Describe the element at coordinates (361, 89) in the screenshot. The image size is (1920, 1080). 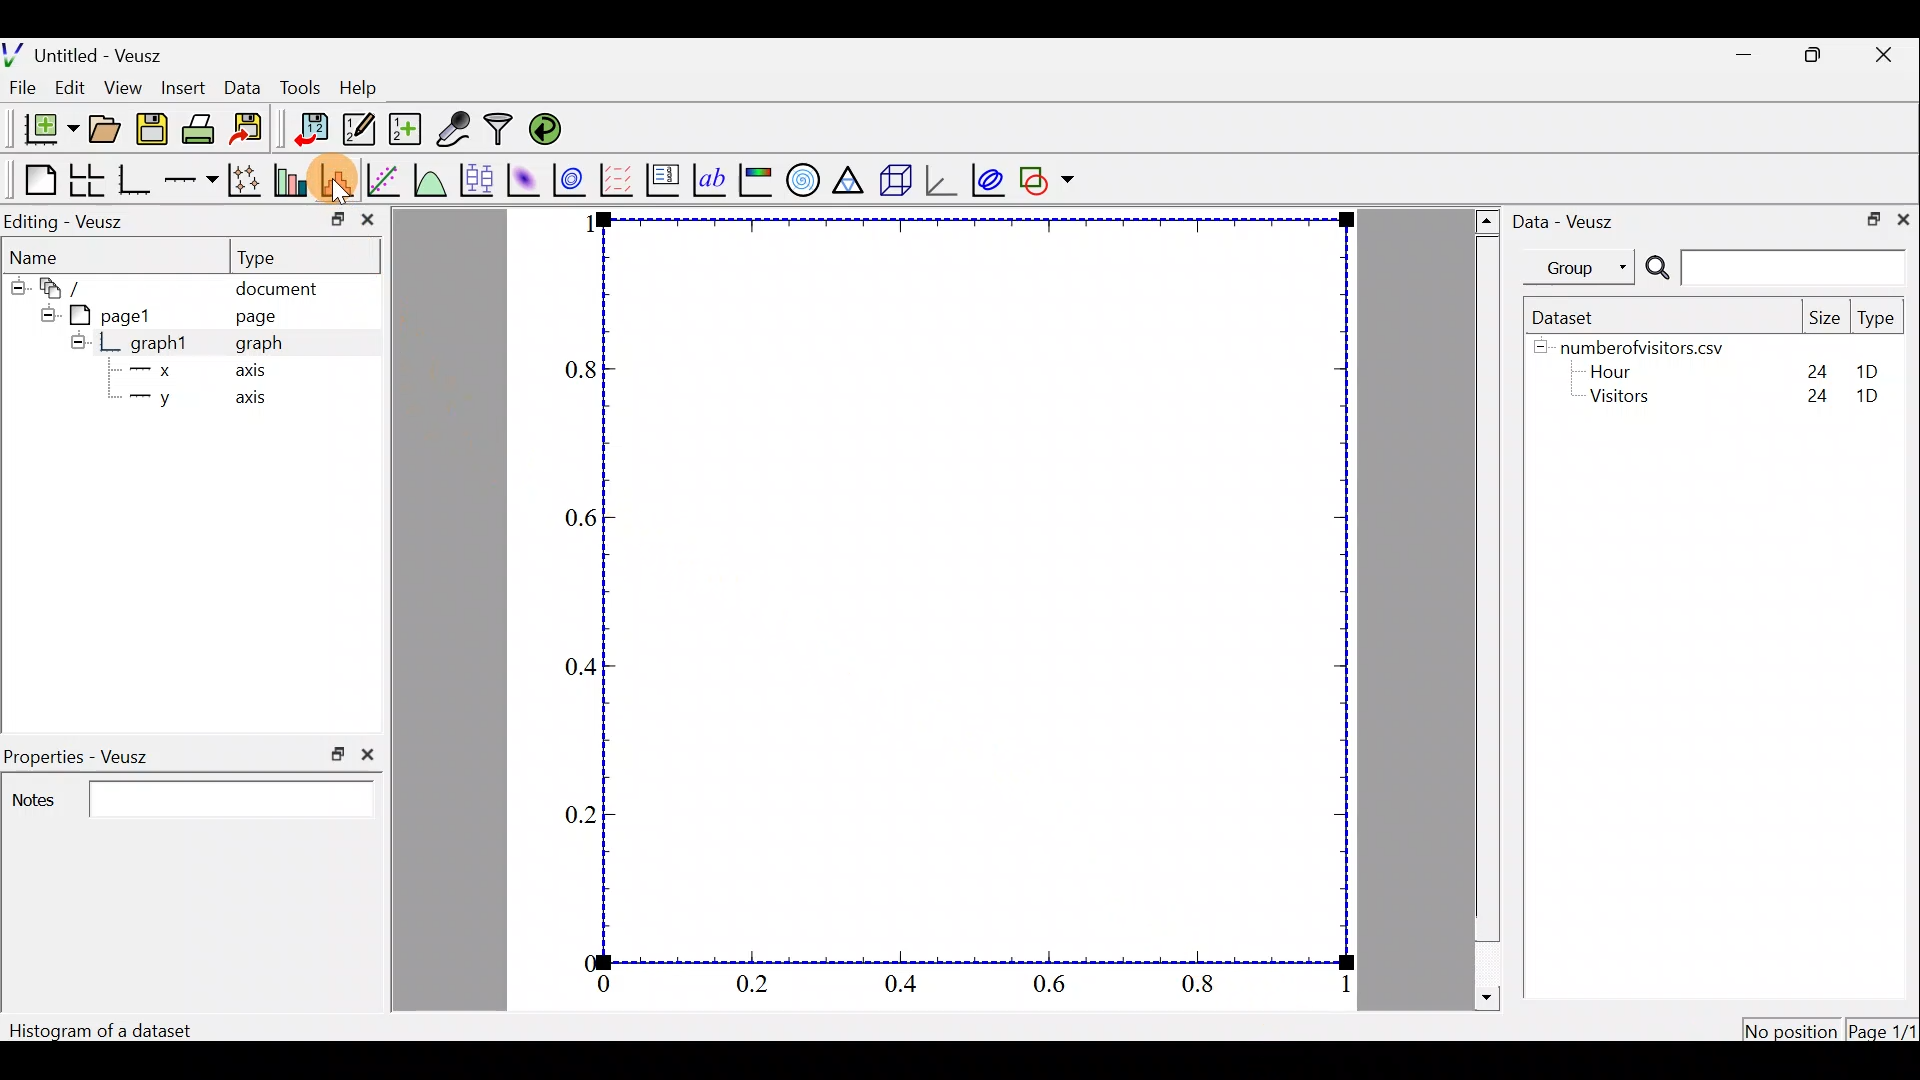
I see `Help` at that location.